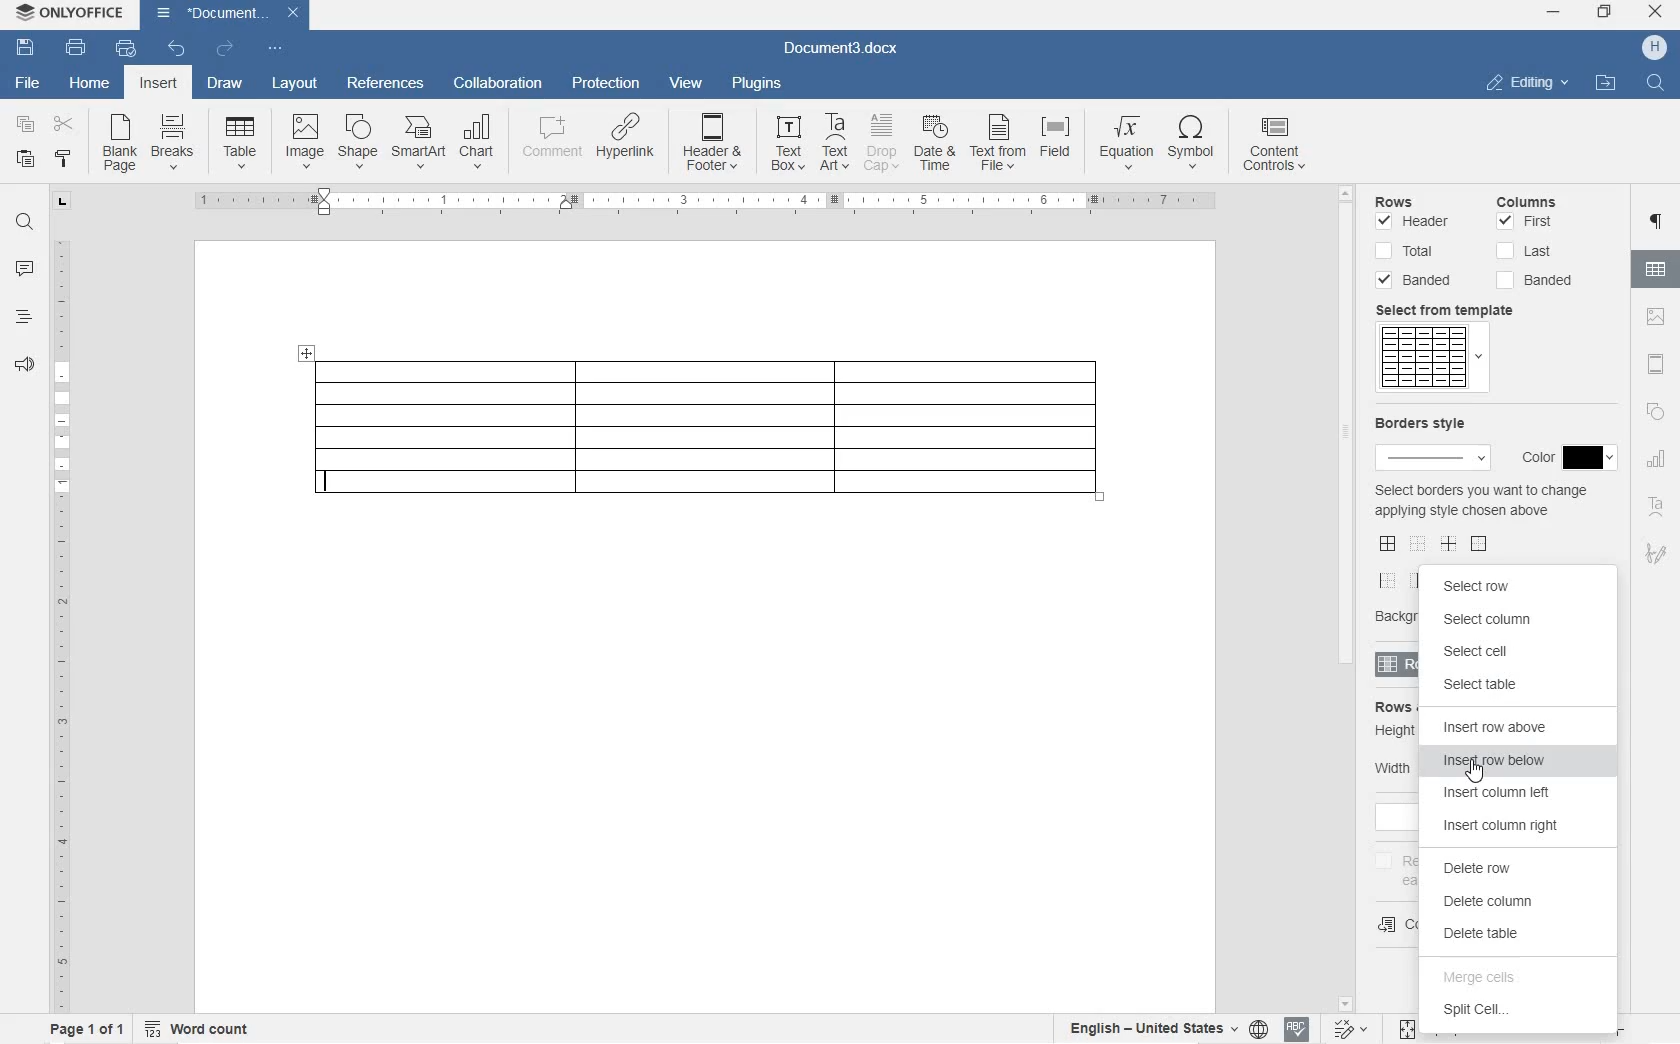 The height and width of the screenshot is (1044, 1680). What do you see at coordinates (75, 48) in the screenshot?
I see `PRINT` at bounding box center [75, 48].